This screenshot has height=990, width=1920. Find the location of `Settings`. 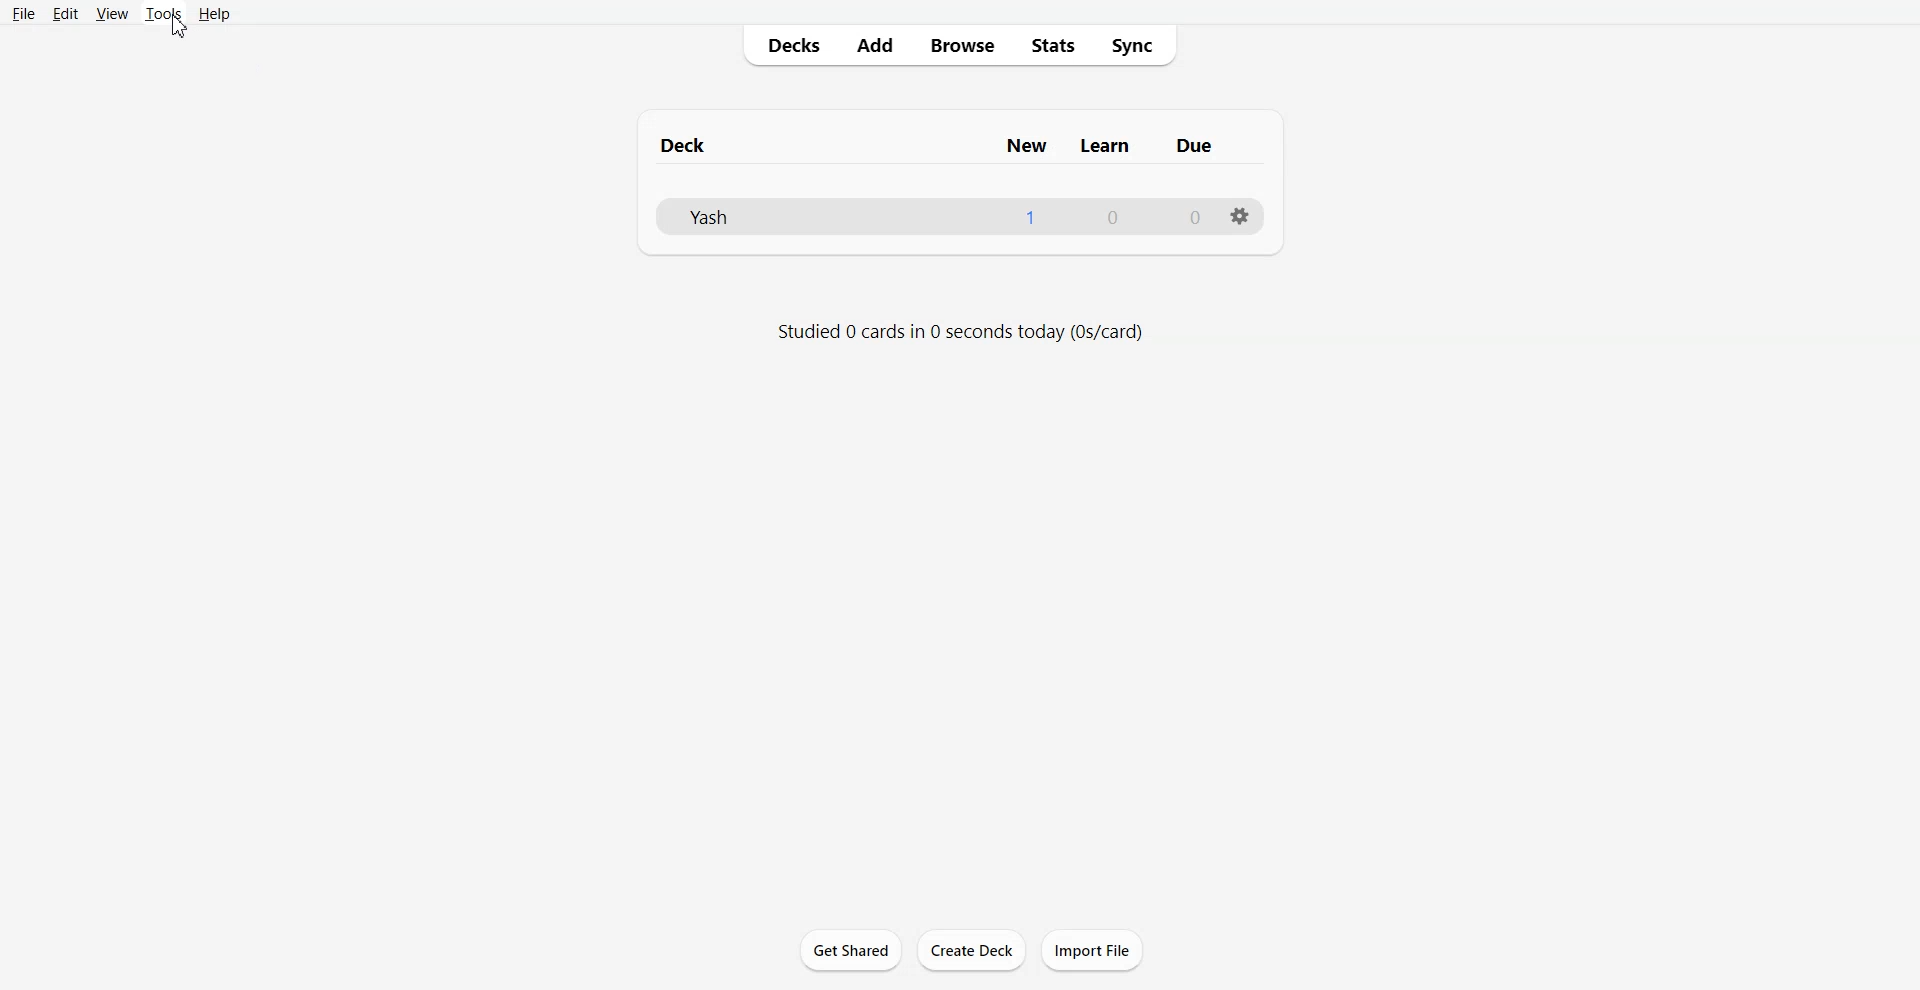

Settings is located at coordinates (1237, 216).